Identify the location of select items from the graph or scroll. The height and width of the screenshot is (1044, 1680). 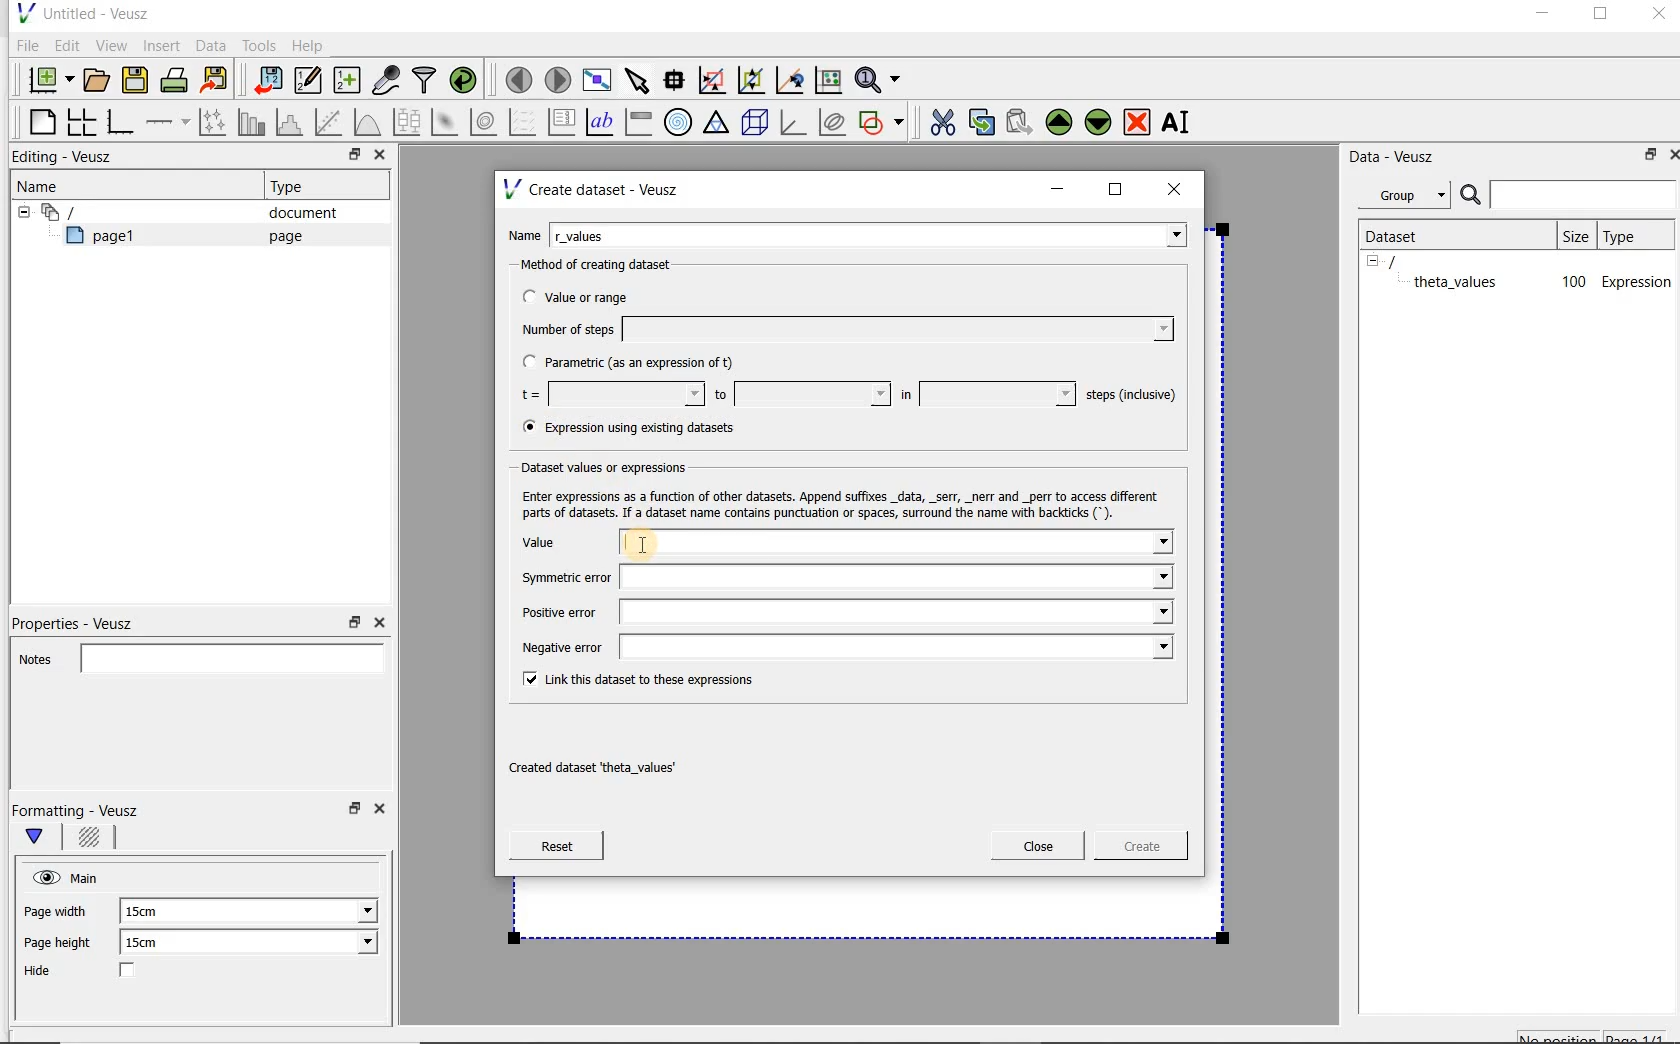
(636, 78).